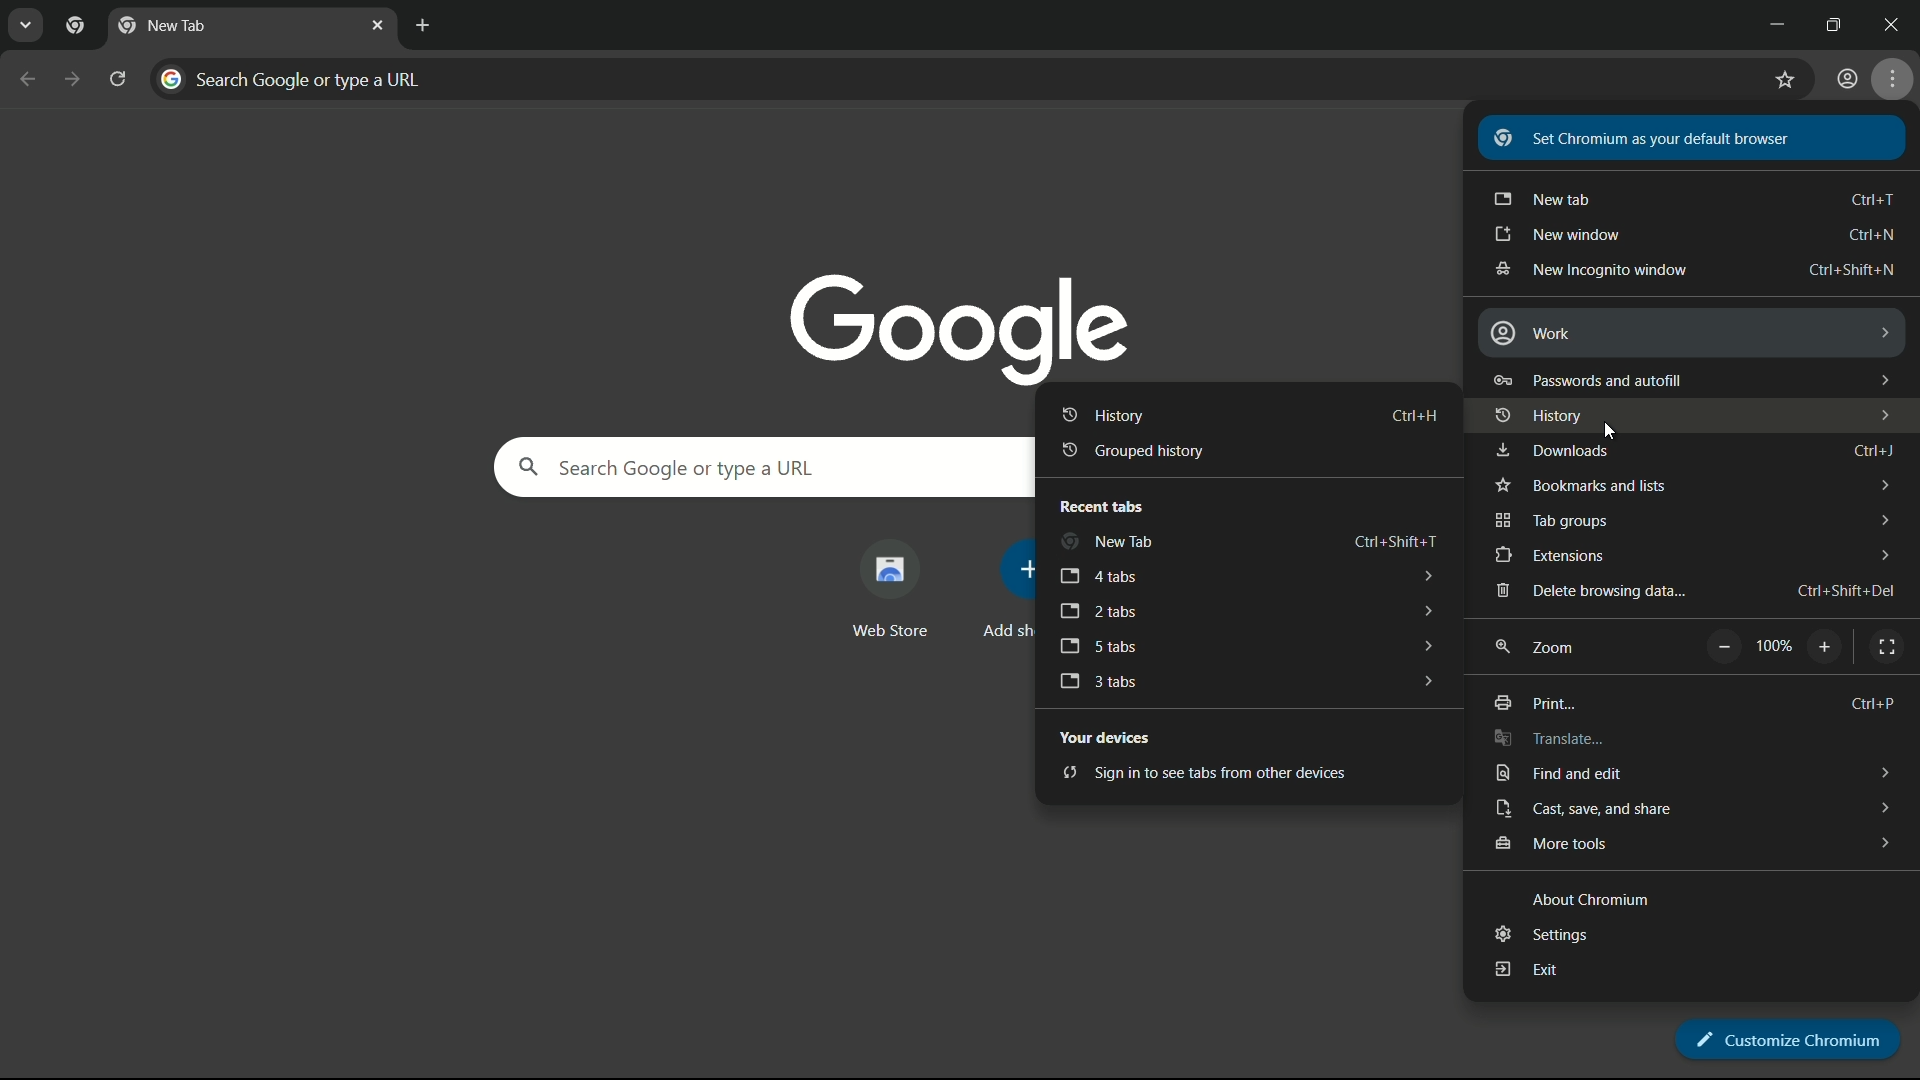 The width and height of the screenshot is (1920, 1080). Describe the element at coordinates (1097, 681) in the screenshot. I see `3 tabs` at that location.